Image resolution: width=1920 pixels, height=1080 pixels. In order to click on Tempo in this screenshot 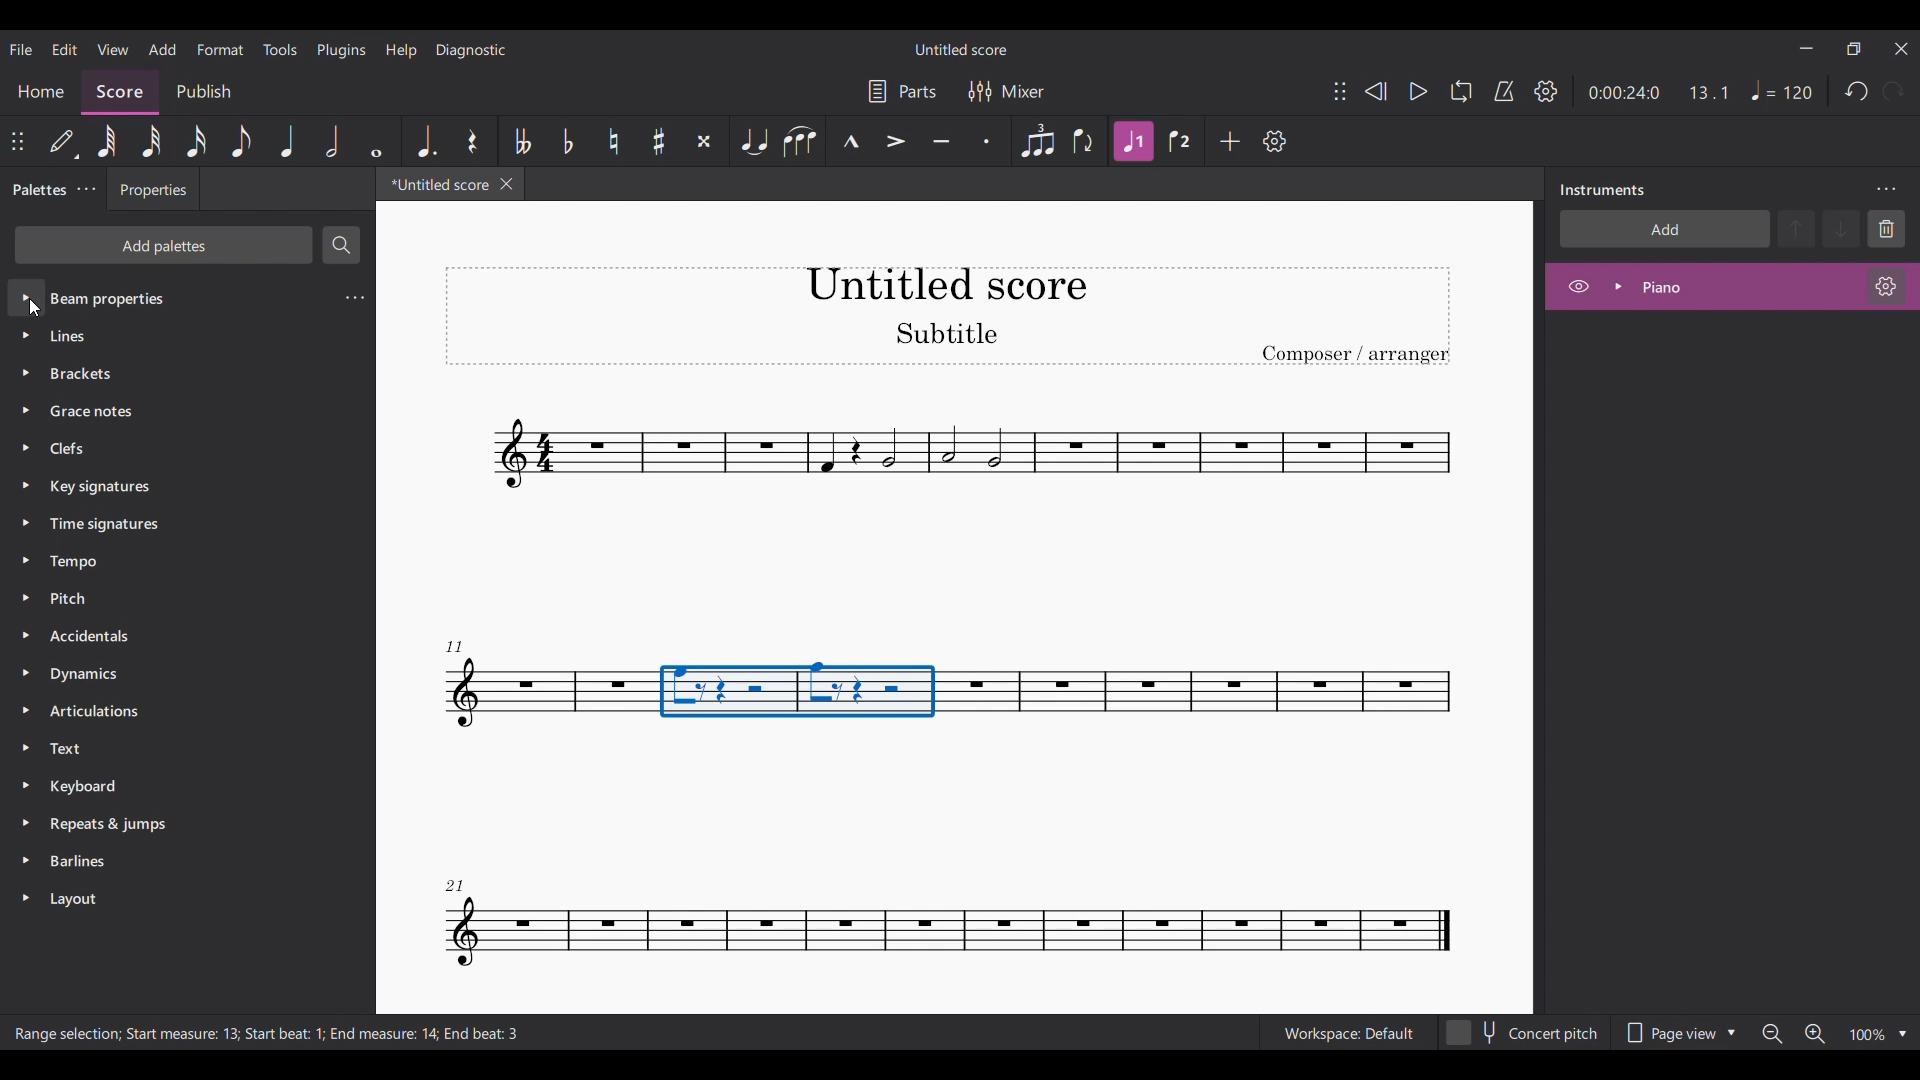, I will do `click(1782, 90)`.